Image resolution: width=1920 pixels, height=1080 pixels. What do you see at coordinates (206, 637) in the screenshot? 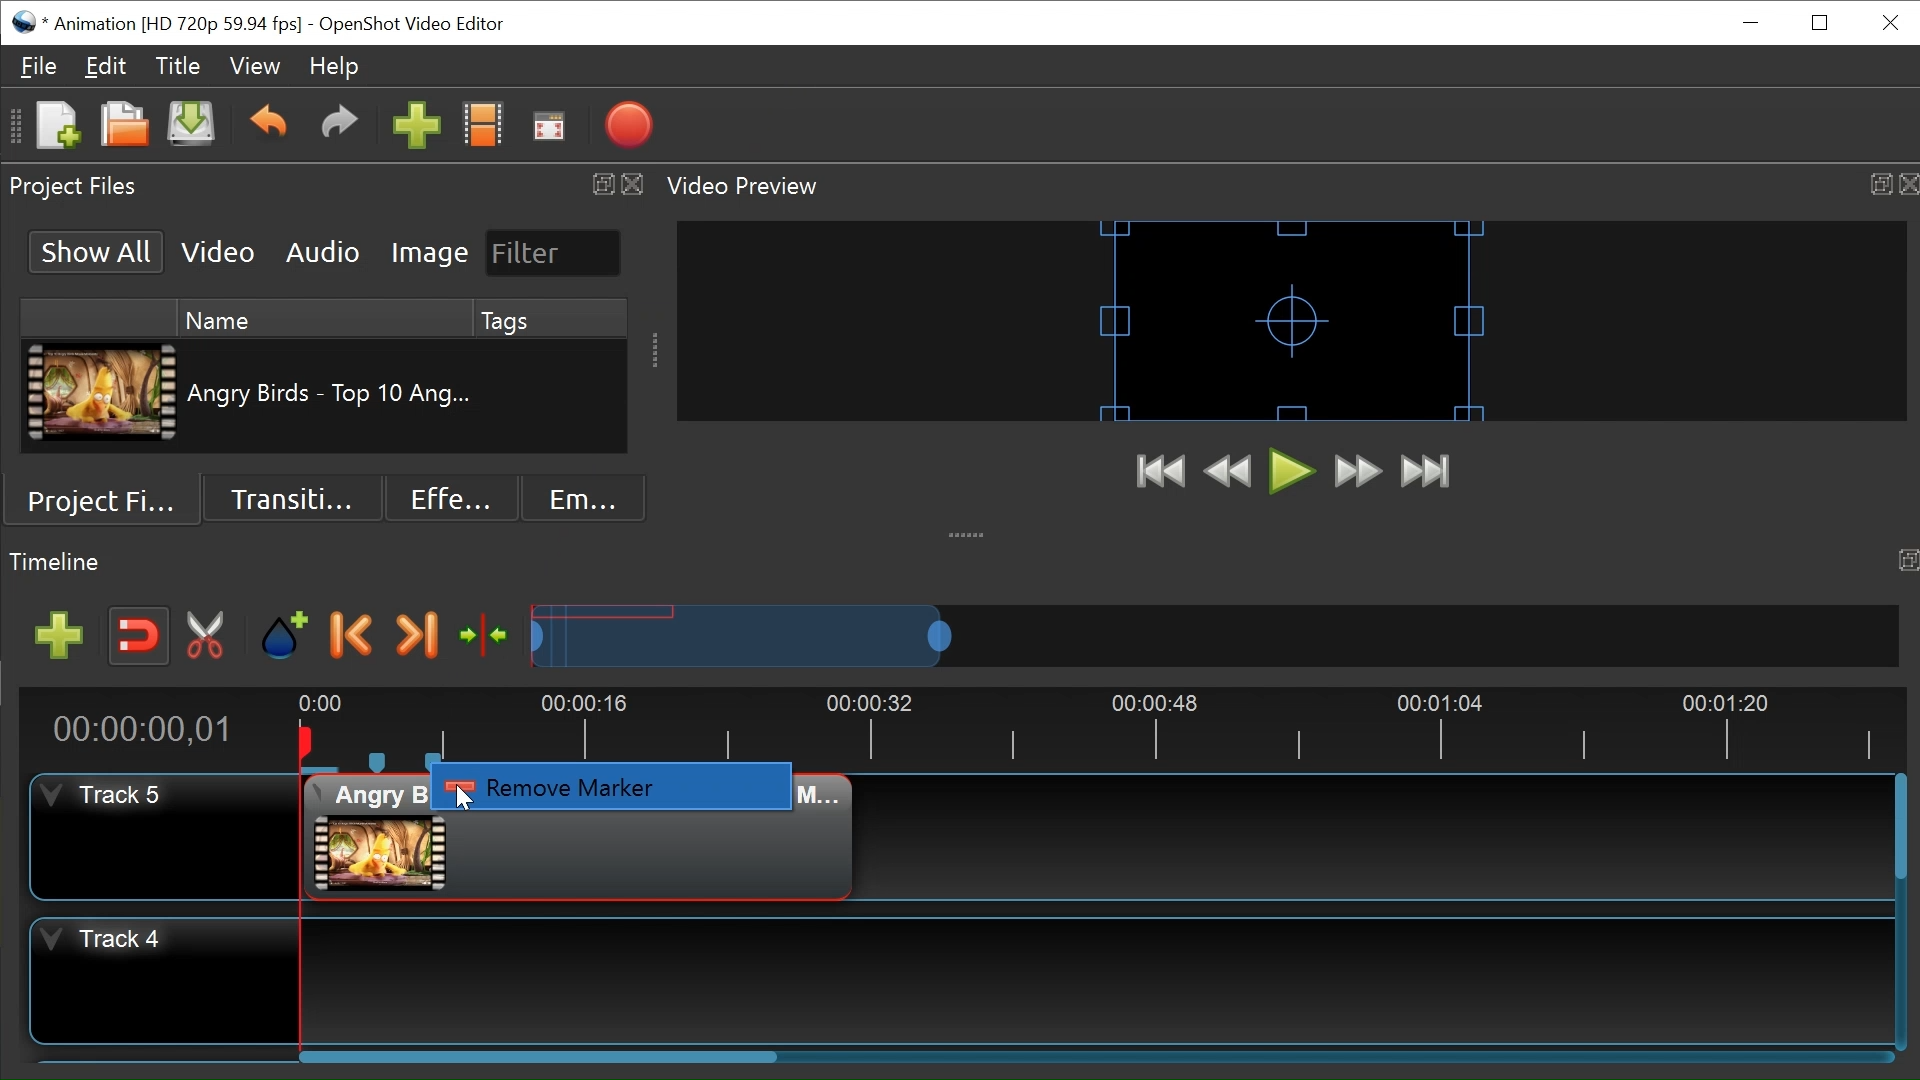
I see `Razor` at bounding box center [206, 637].